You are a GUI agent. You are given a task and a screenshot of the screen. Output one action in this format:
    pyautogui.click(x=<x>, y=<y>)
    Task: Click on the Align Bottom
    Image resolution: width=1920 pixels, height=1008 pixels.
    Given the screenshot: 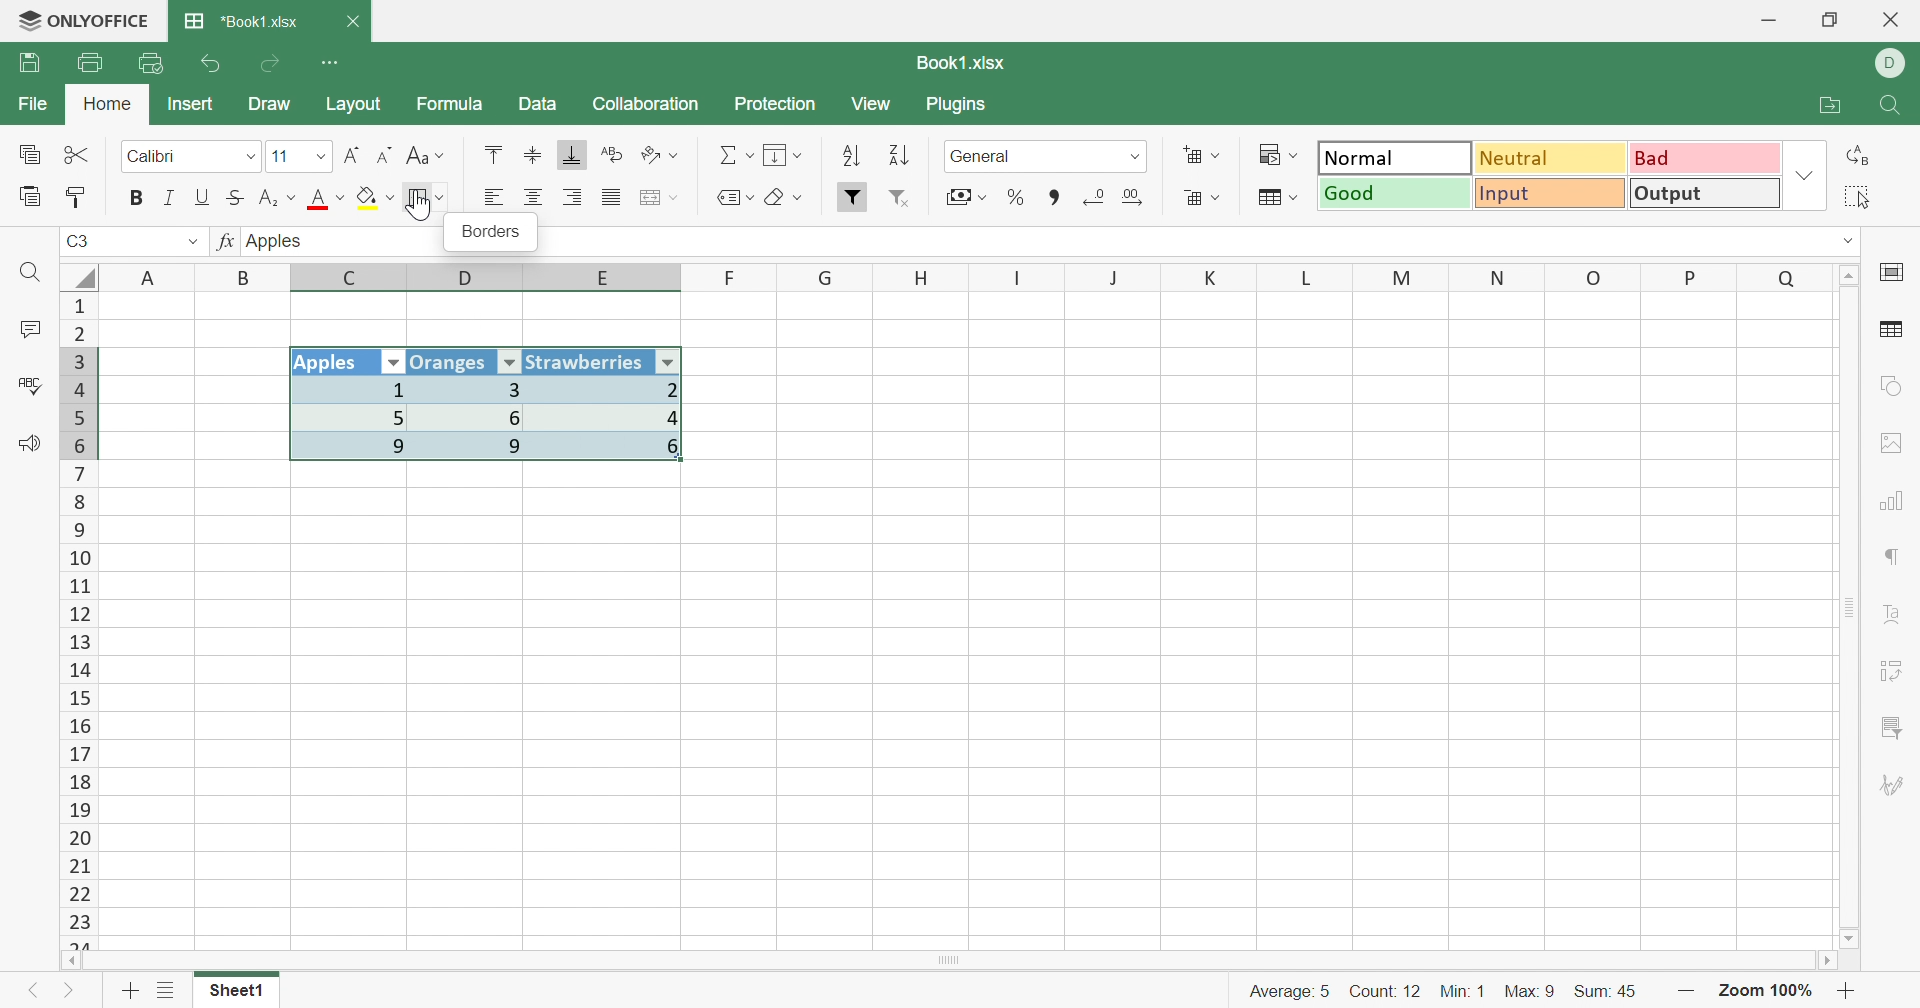 What is the action you would take?
    pyautogui.click(x=573, y=155)
    